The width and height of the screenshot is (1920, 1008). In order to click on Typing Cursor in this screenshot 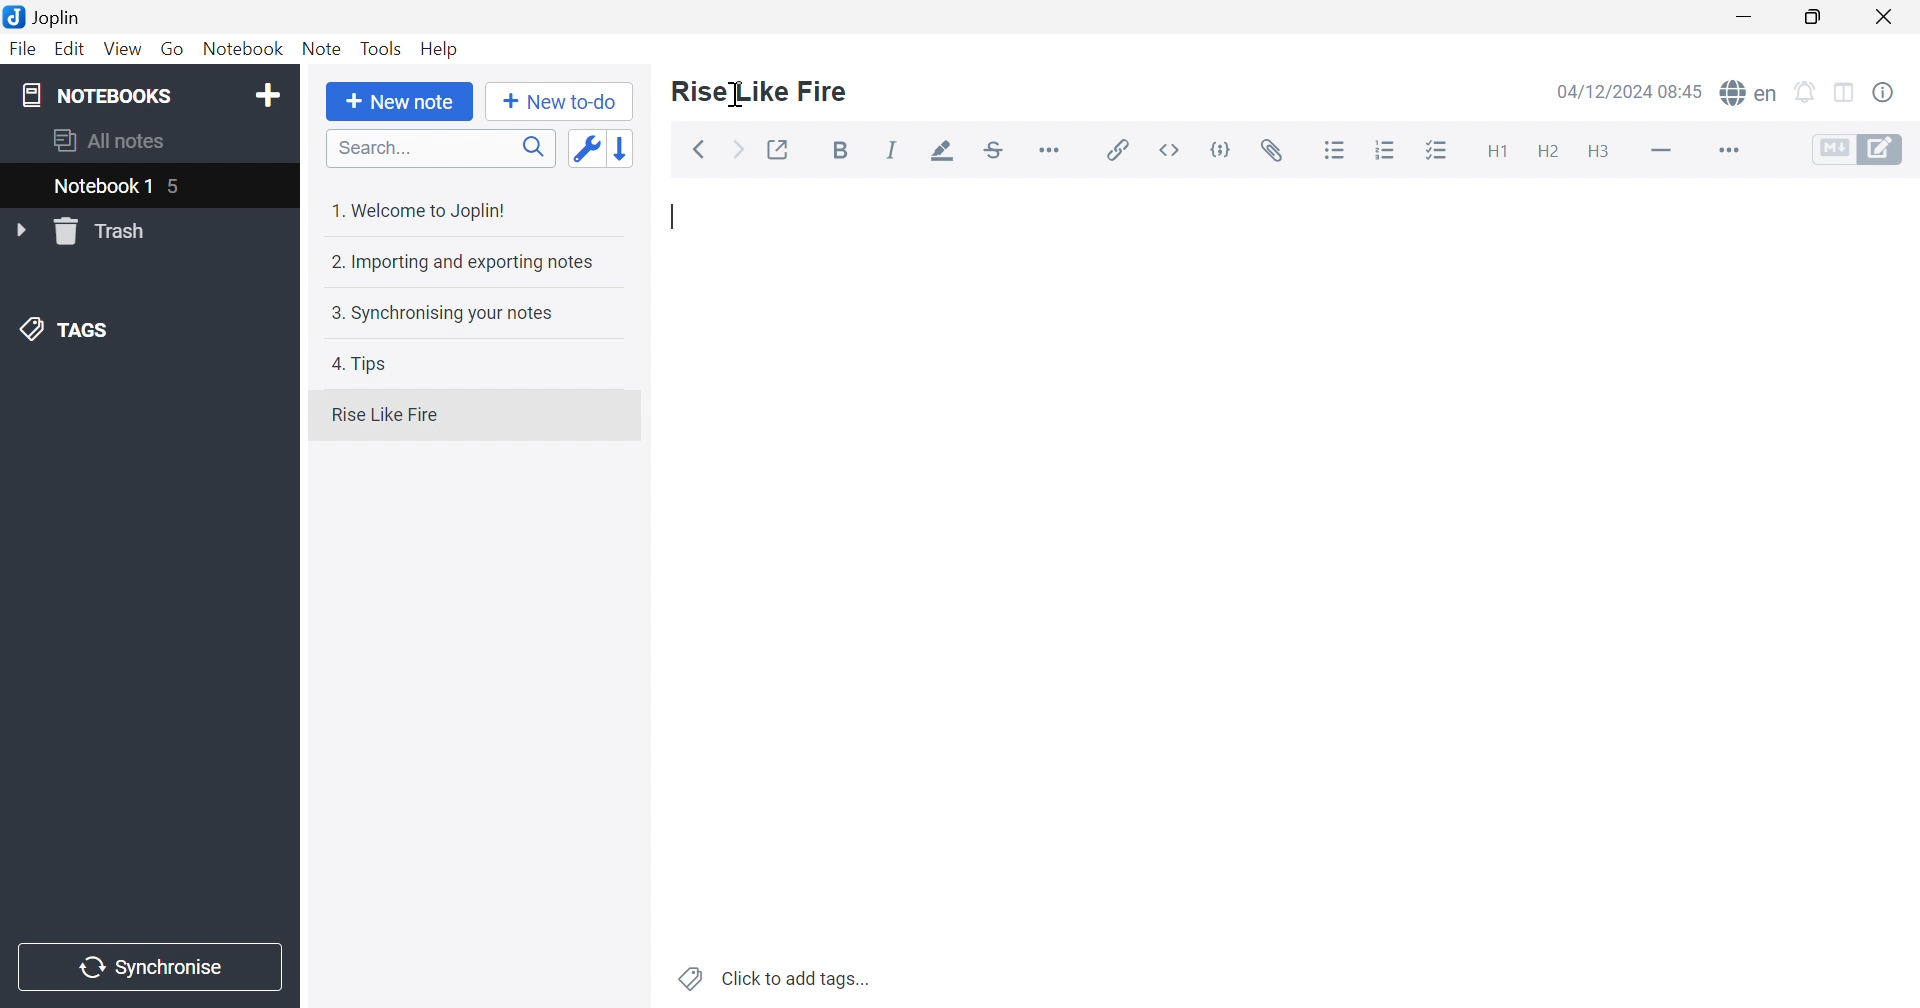, I will do `click(673, 217)`.